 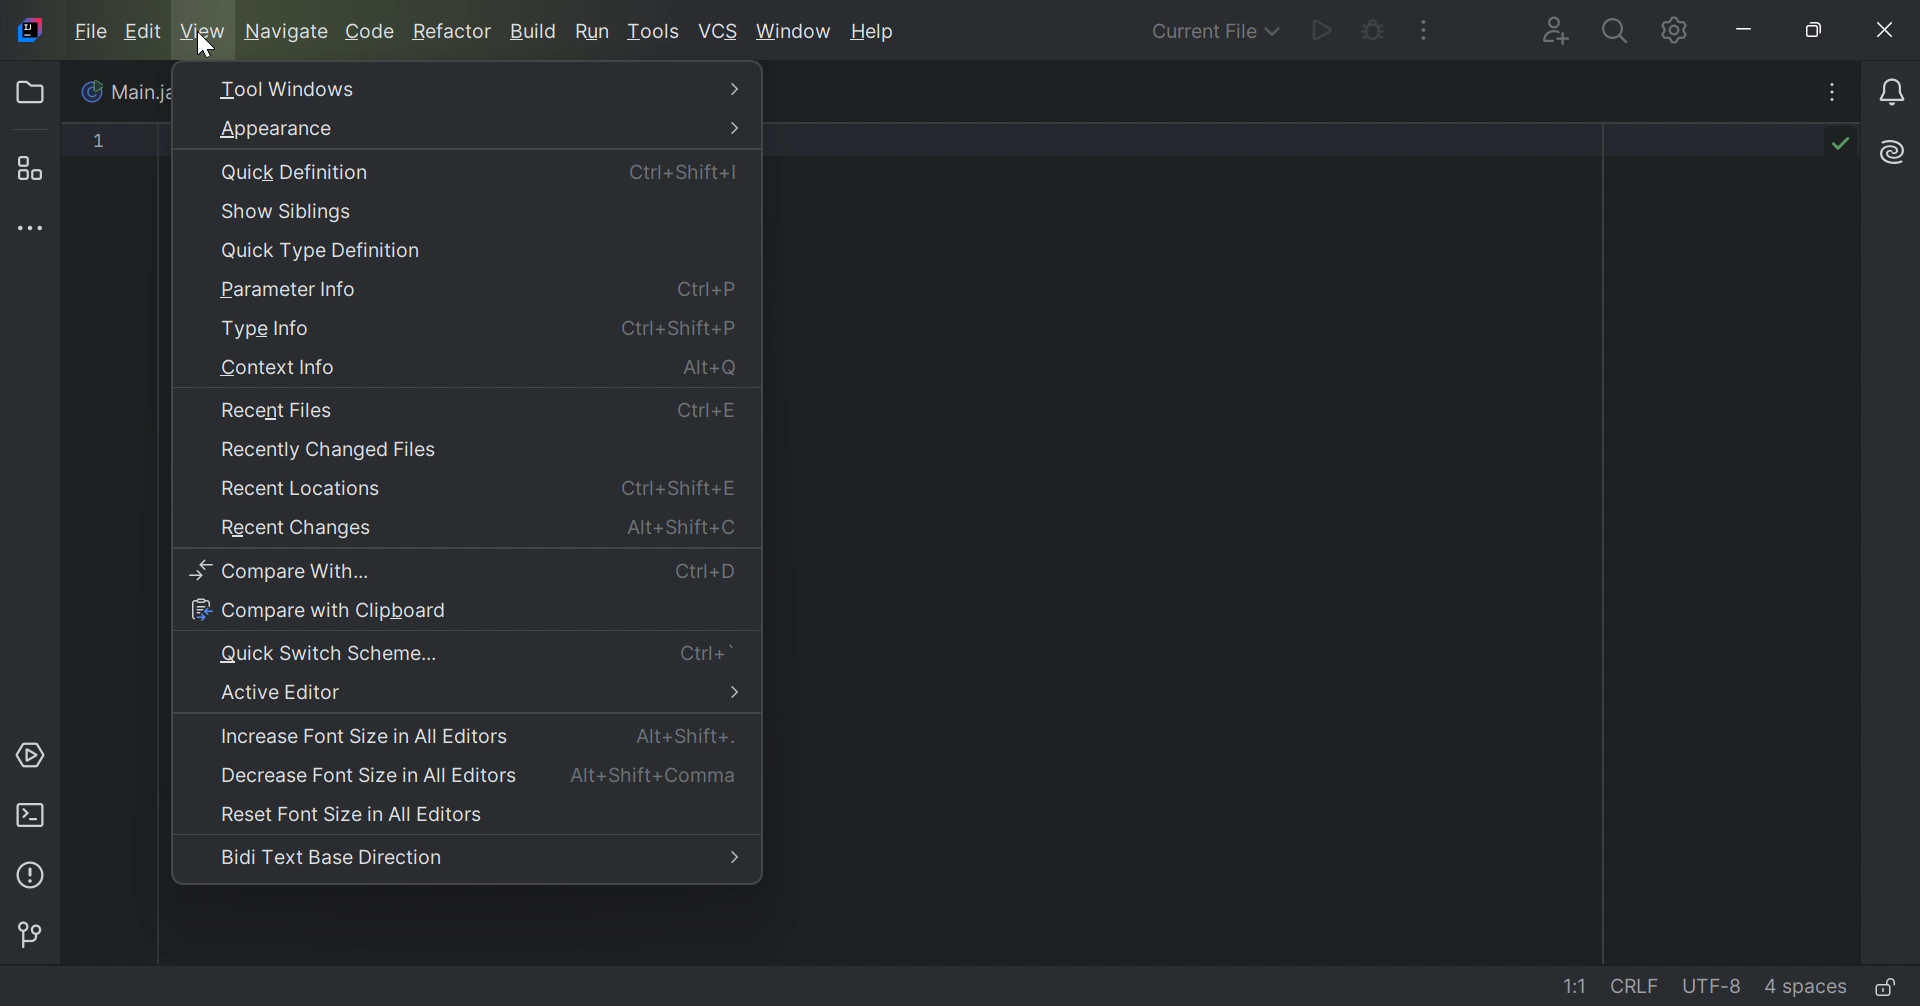 What do you see at coordinates (711, 370) in the screenshot?
I see `Alt+Q` at bounding box center [711, 370].